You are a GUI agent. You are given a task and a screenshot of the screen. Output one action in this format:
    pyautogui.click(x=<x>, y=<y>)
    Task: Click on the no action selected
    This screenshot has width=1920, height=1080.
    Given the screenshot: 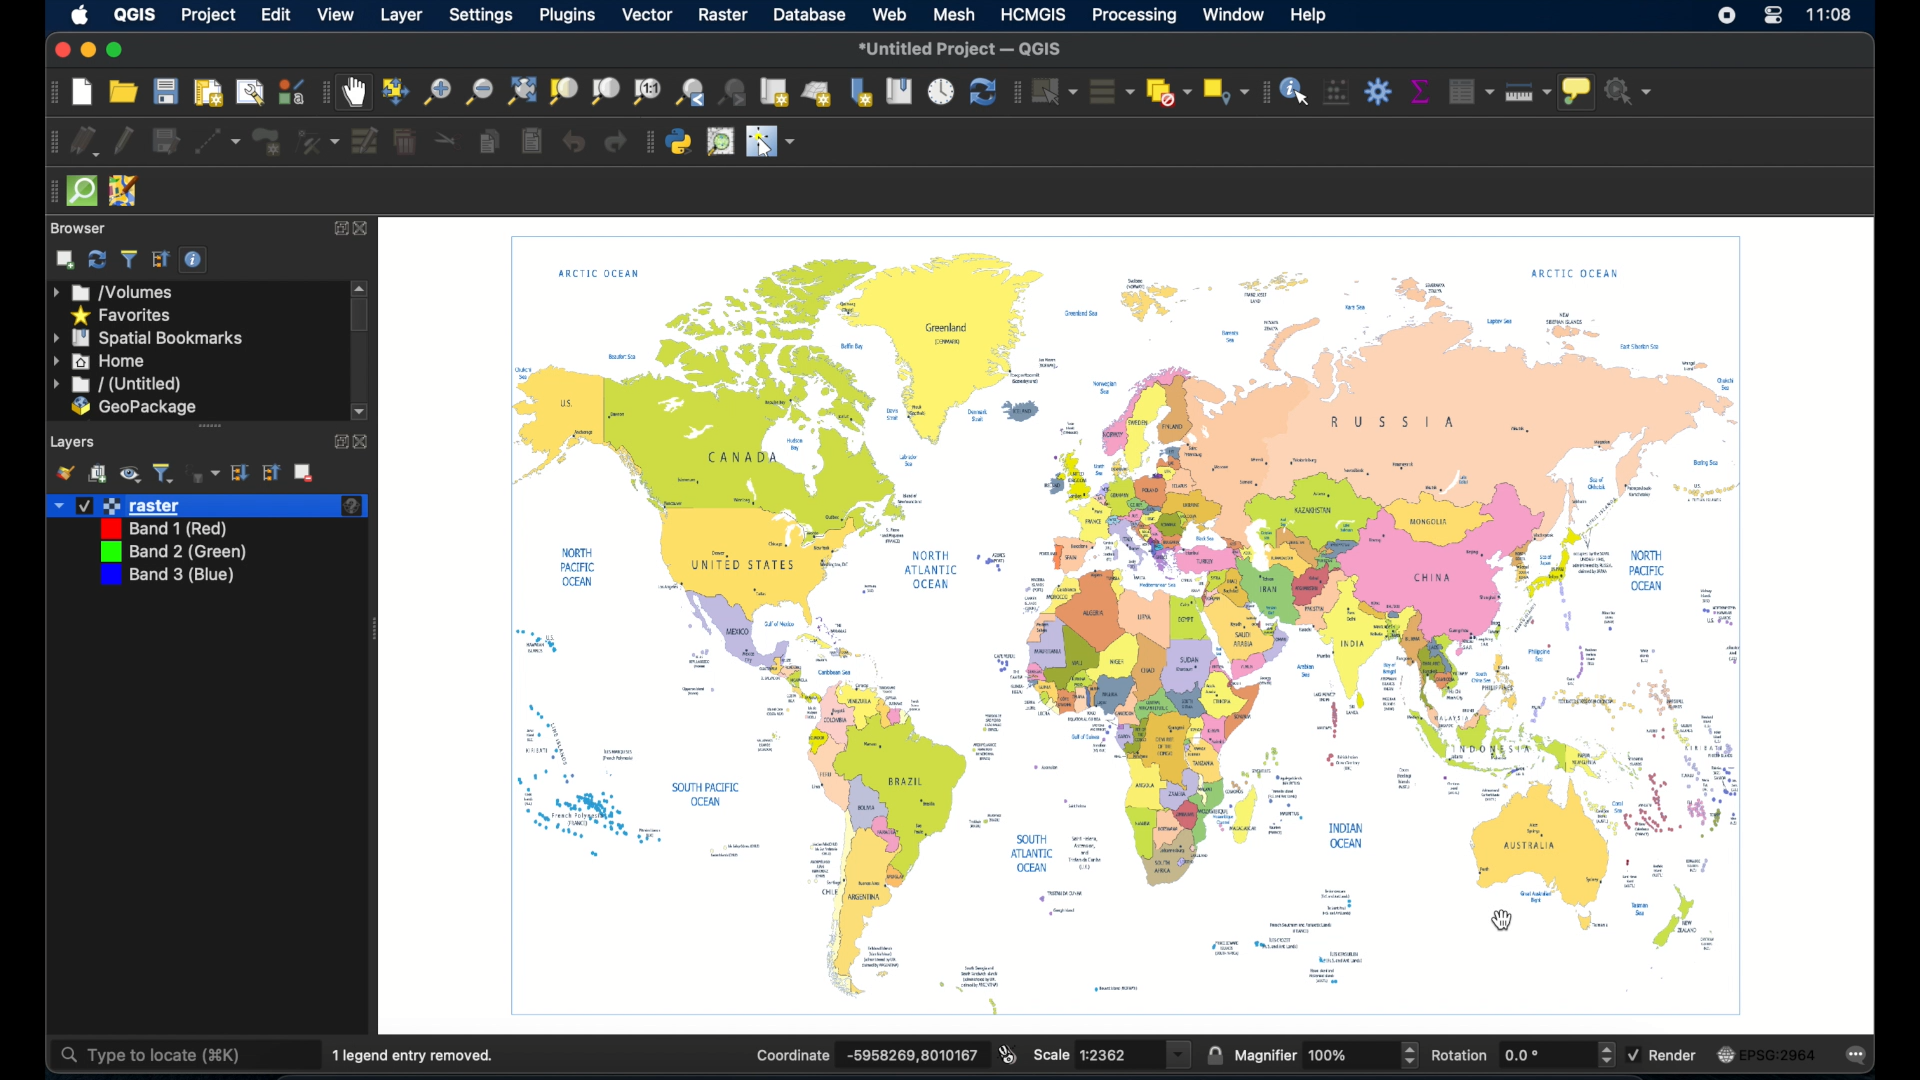 What is the action you would take?
    pyautogui.click(x=1631, y=91)
    